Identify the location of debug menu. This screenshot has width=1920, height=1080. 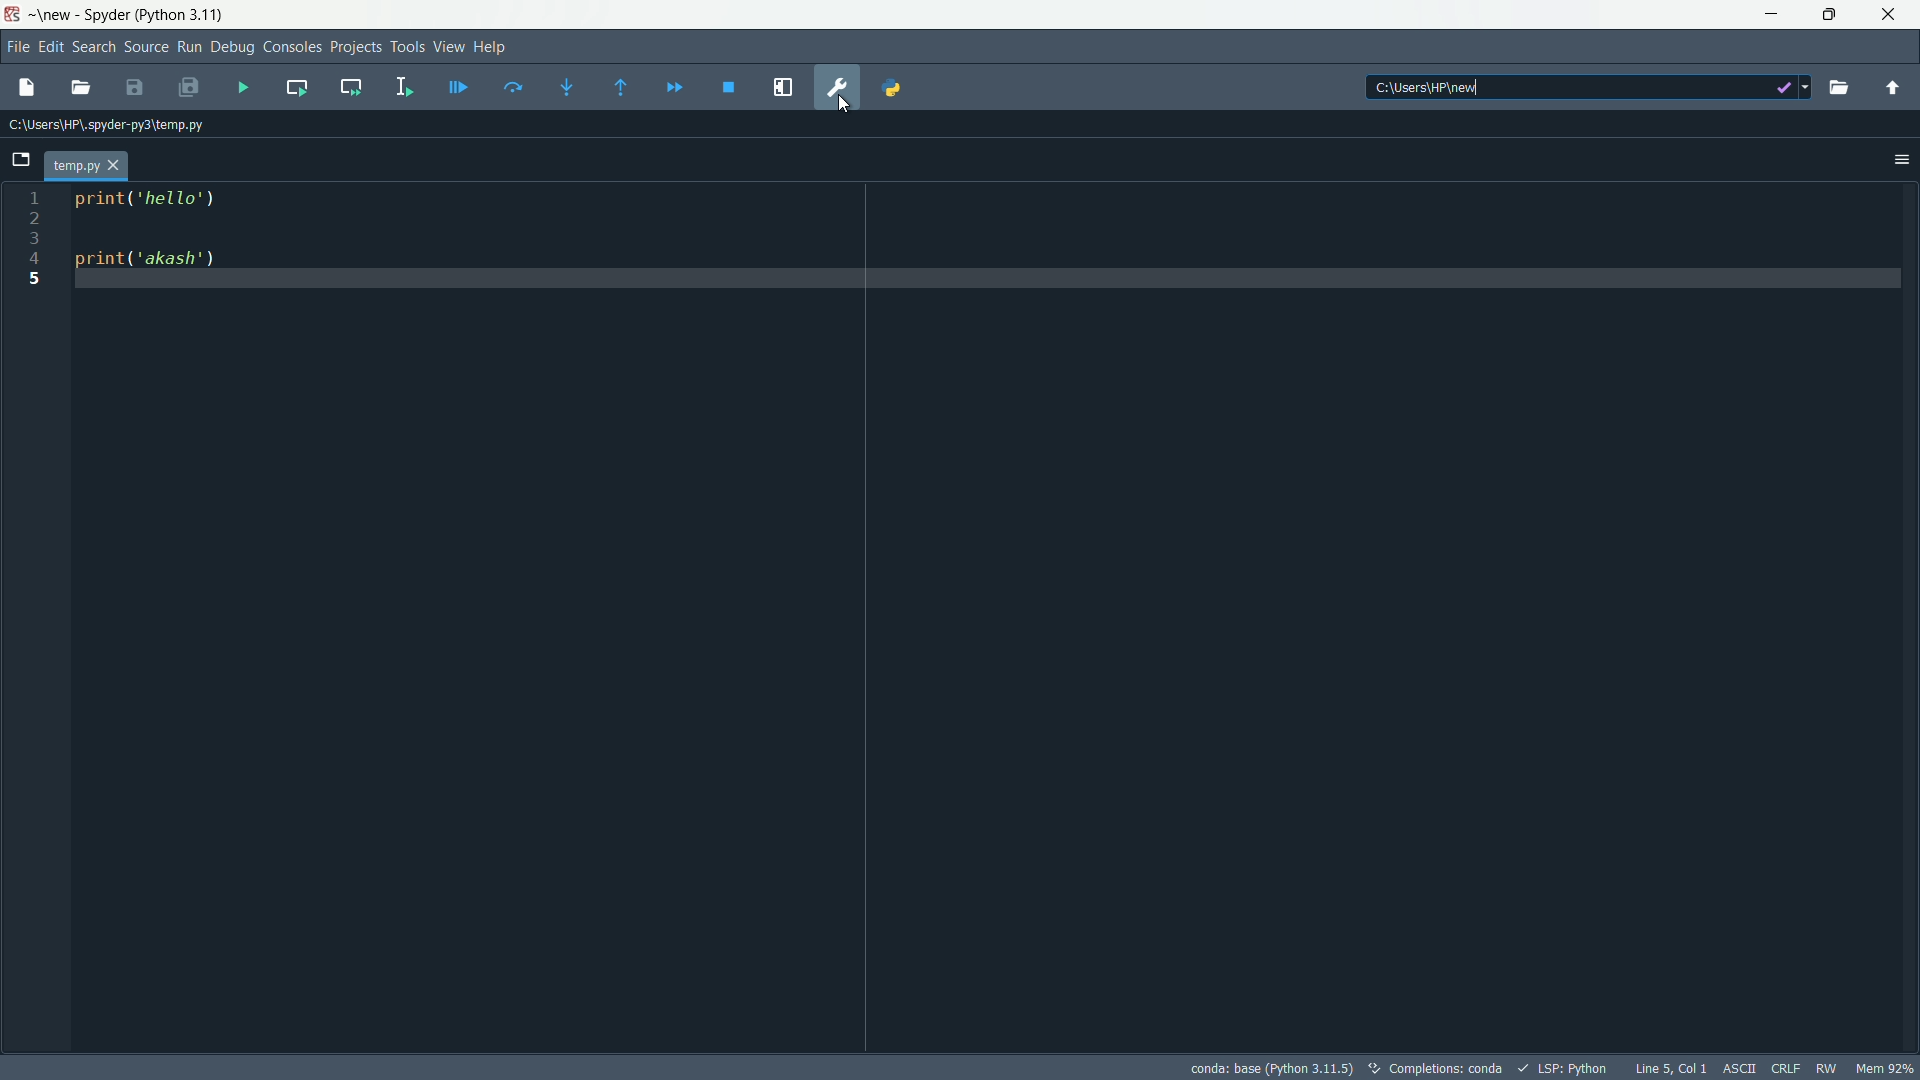
(233, 49).